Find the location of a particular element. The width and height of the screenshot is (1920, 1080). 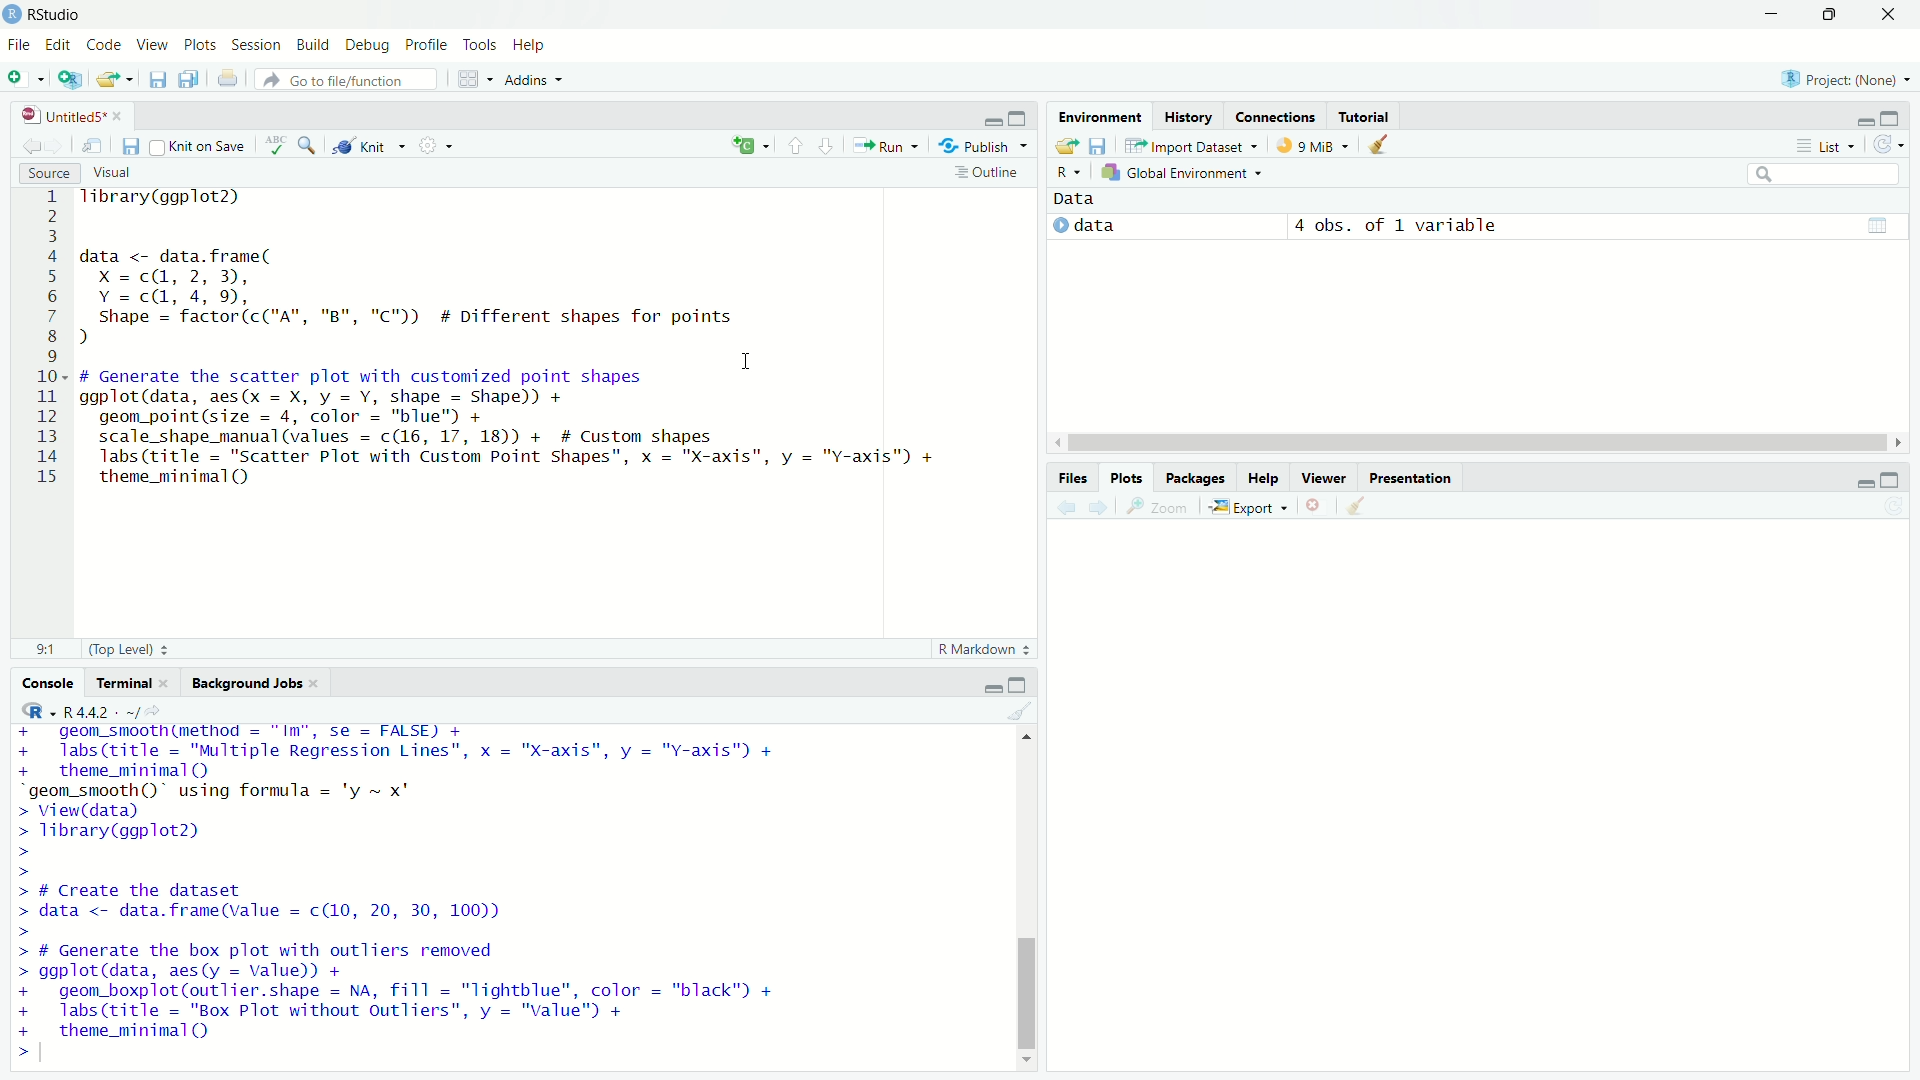

Show in new window is located at coordinates (94, 145).